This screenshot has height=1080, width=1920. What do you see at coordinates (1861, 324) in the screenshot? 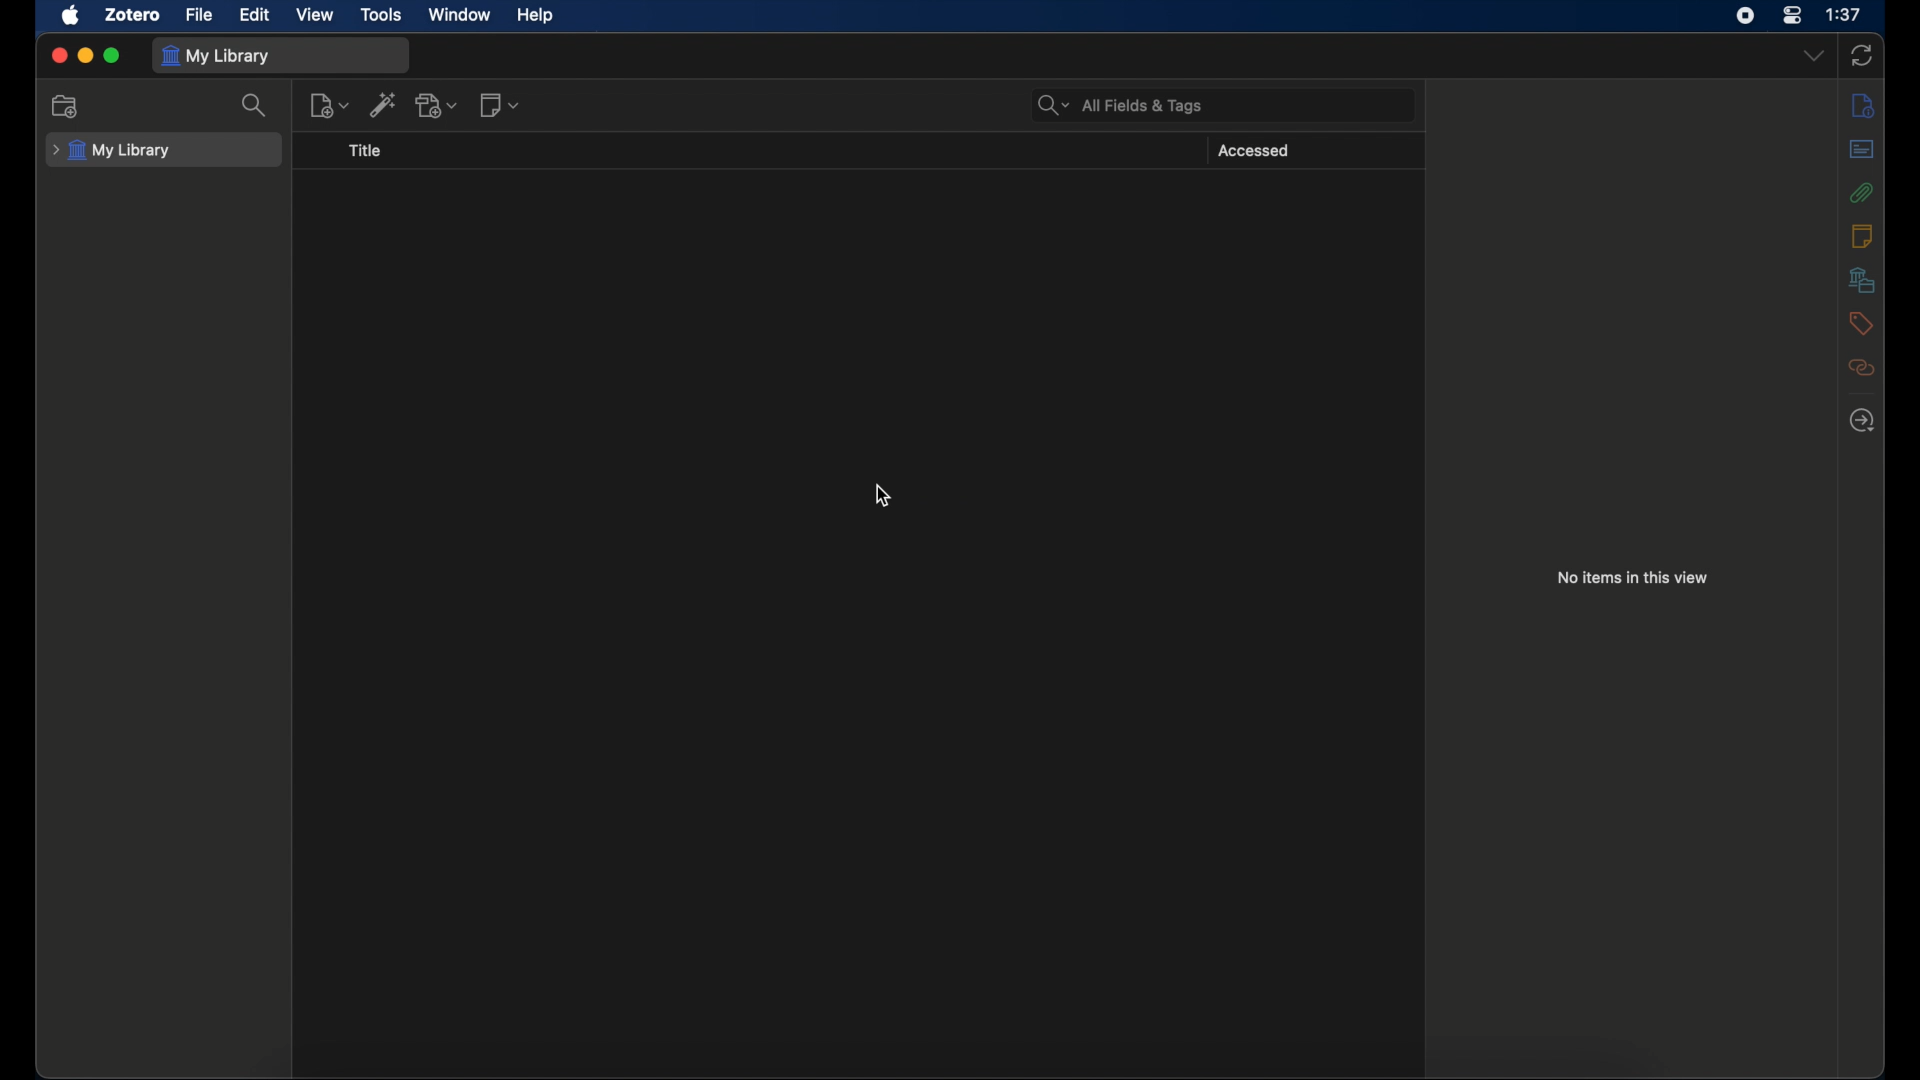
I see `tags` at bounding box center [1861, 324].